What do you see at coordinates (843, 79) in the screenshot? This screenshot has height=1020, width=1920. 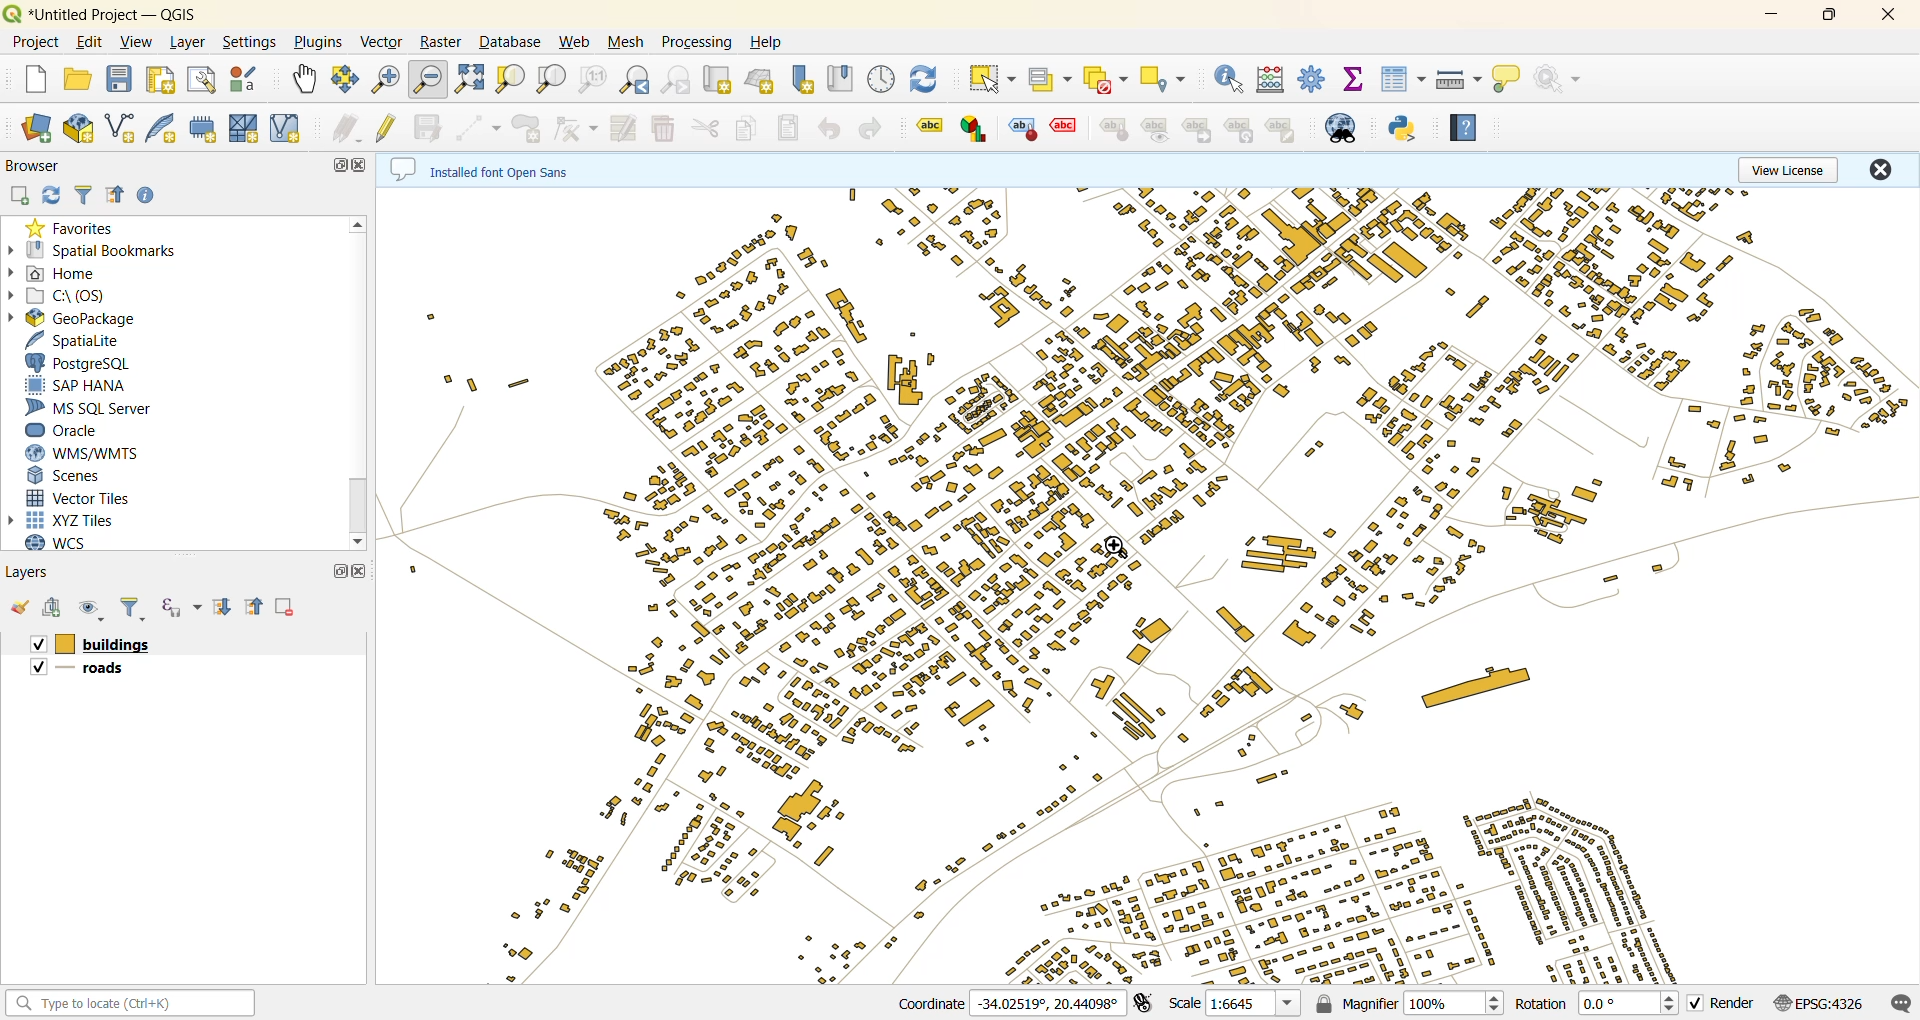 I see `show spatial bookmark` at bounding box center [843, 79].